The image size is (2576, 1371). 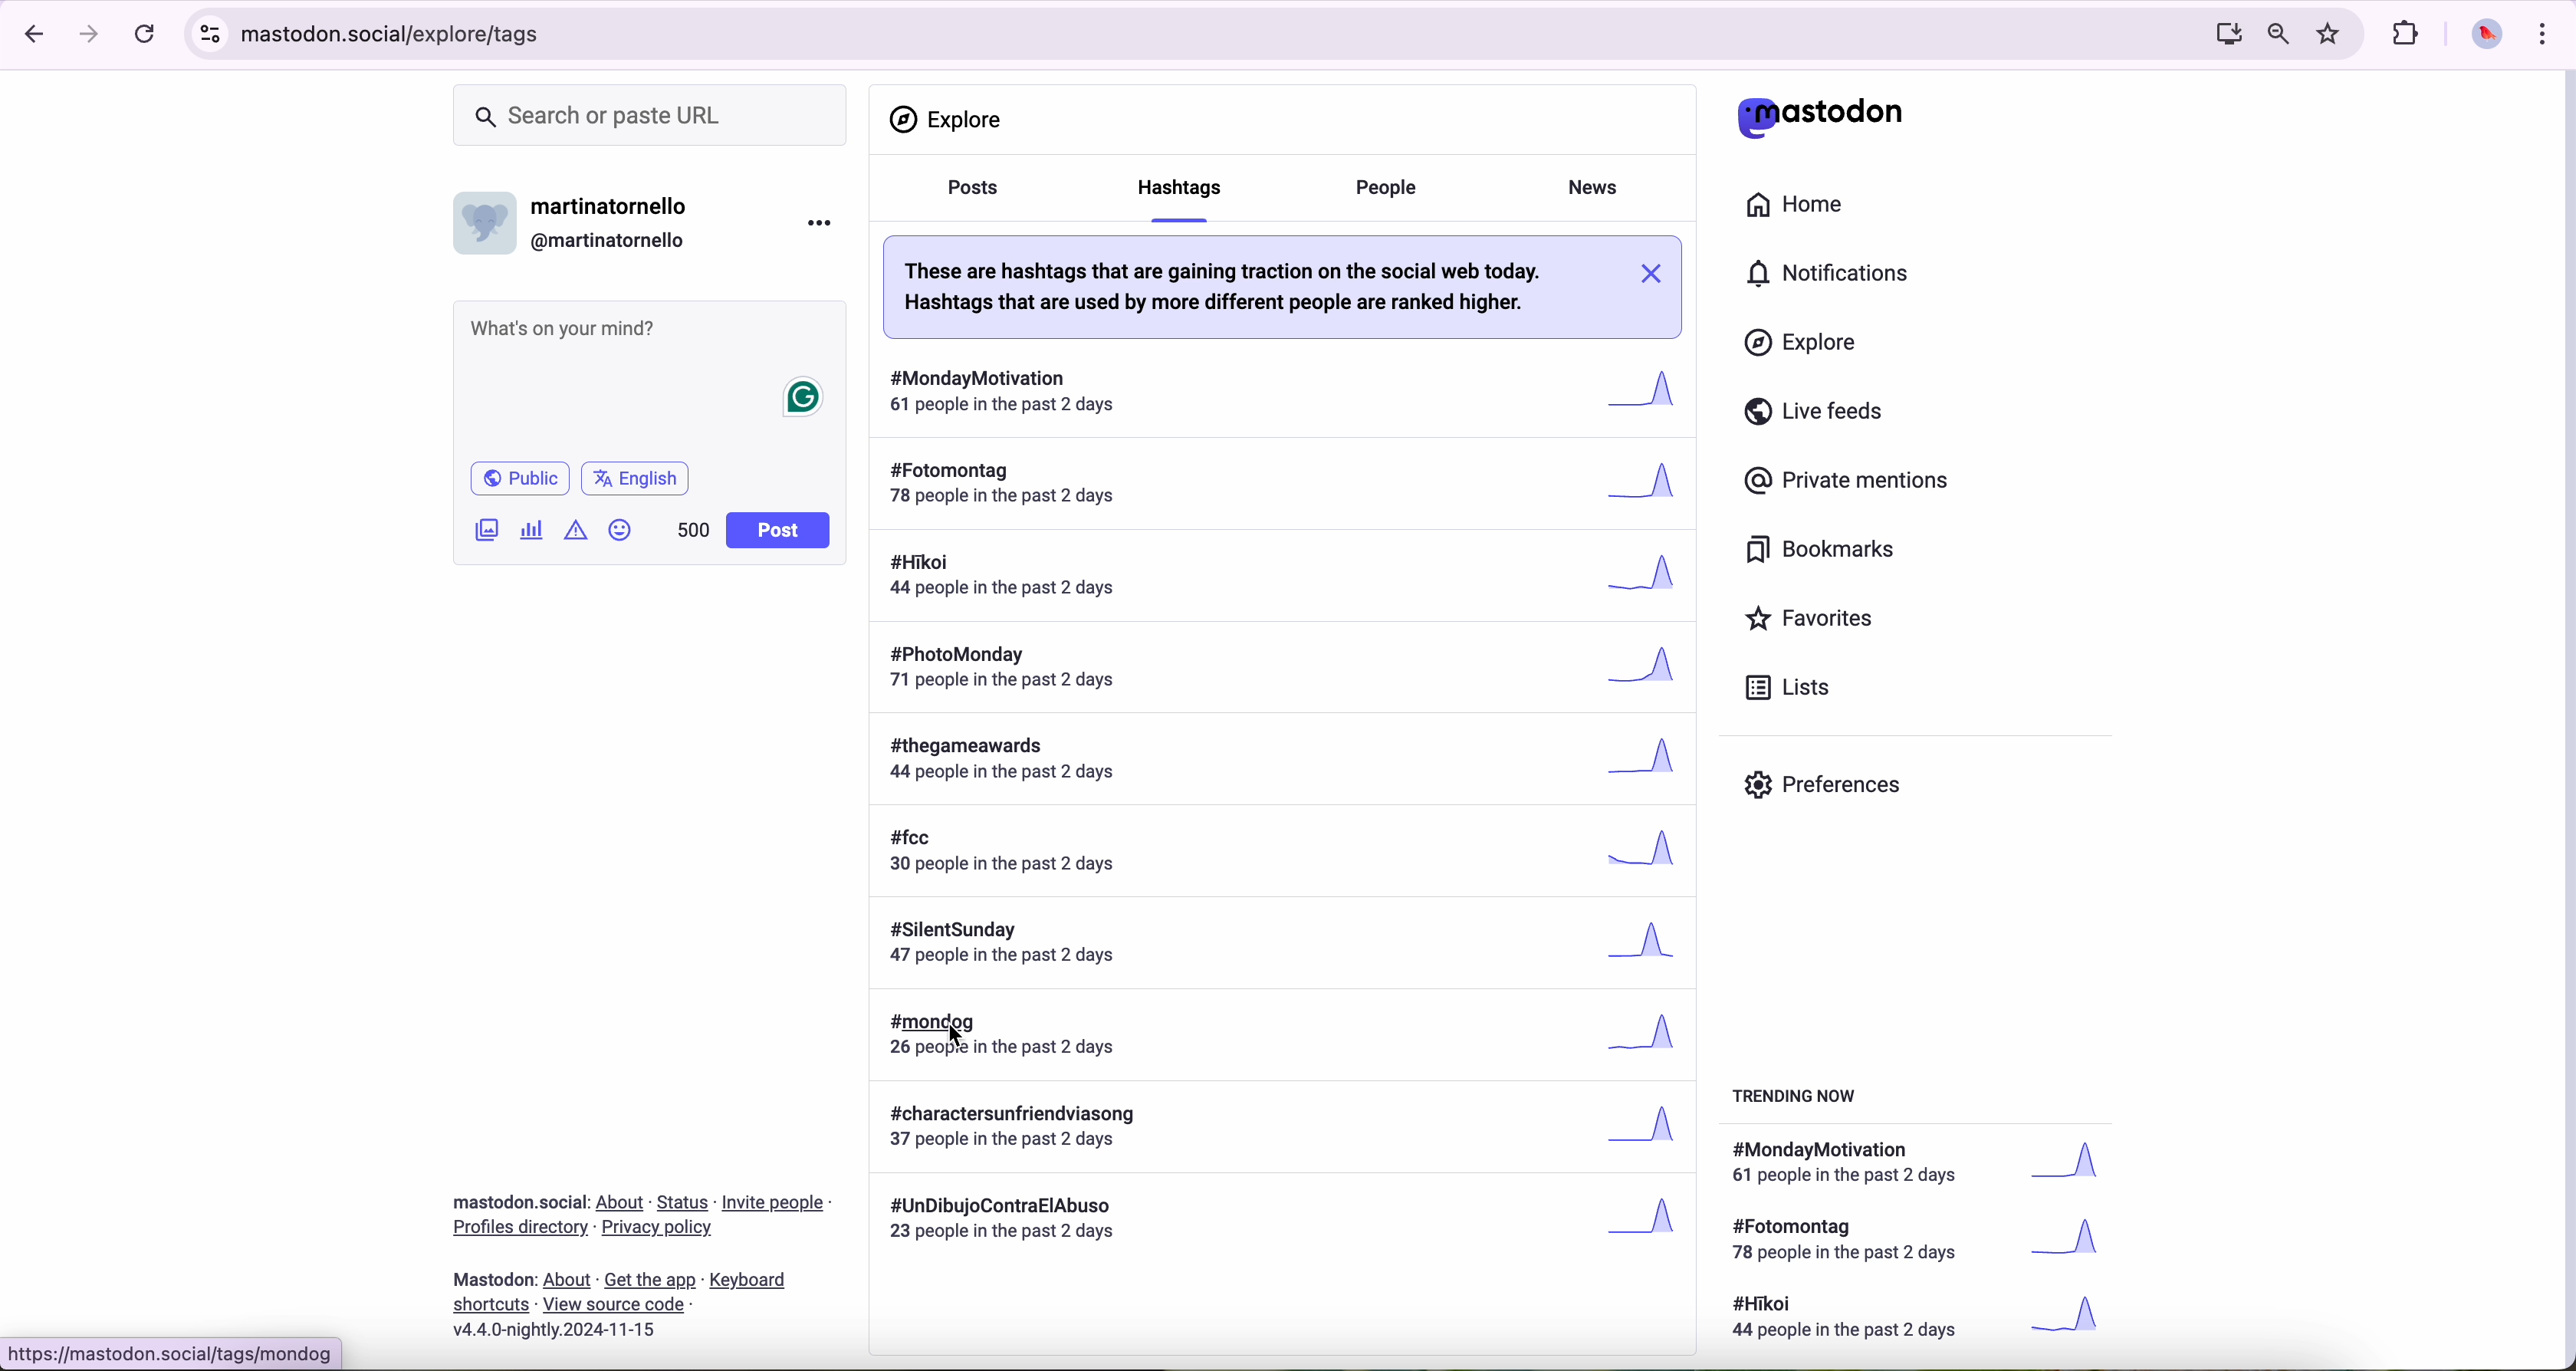 What do you see at coordinates (684, 1204) in the screenshot?
I see `link` at bounding box center [684, 1204].